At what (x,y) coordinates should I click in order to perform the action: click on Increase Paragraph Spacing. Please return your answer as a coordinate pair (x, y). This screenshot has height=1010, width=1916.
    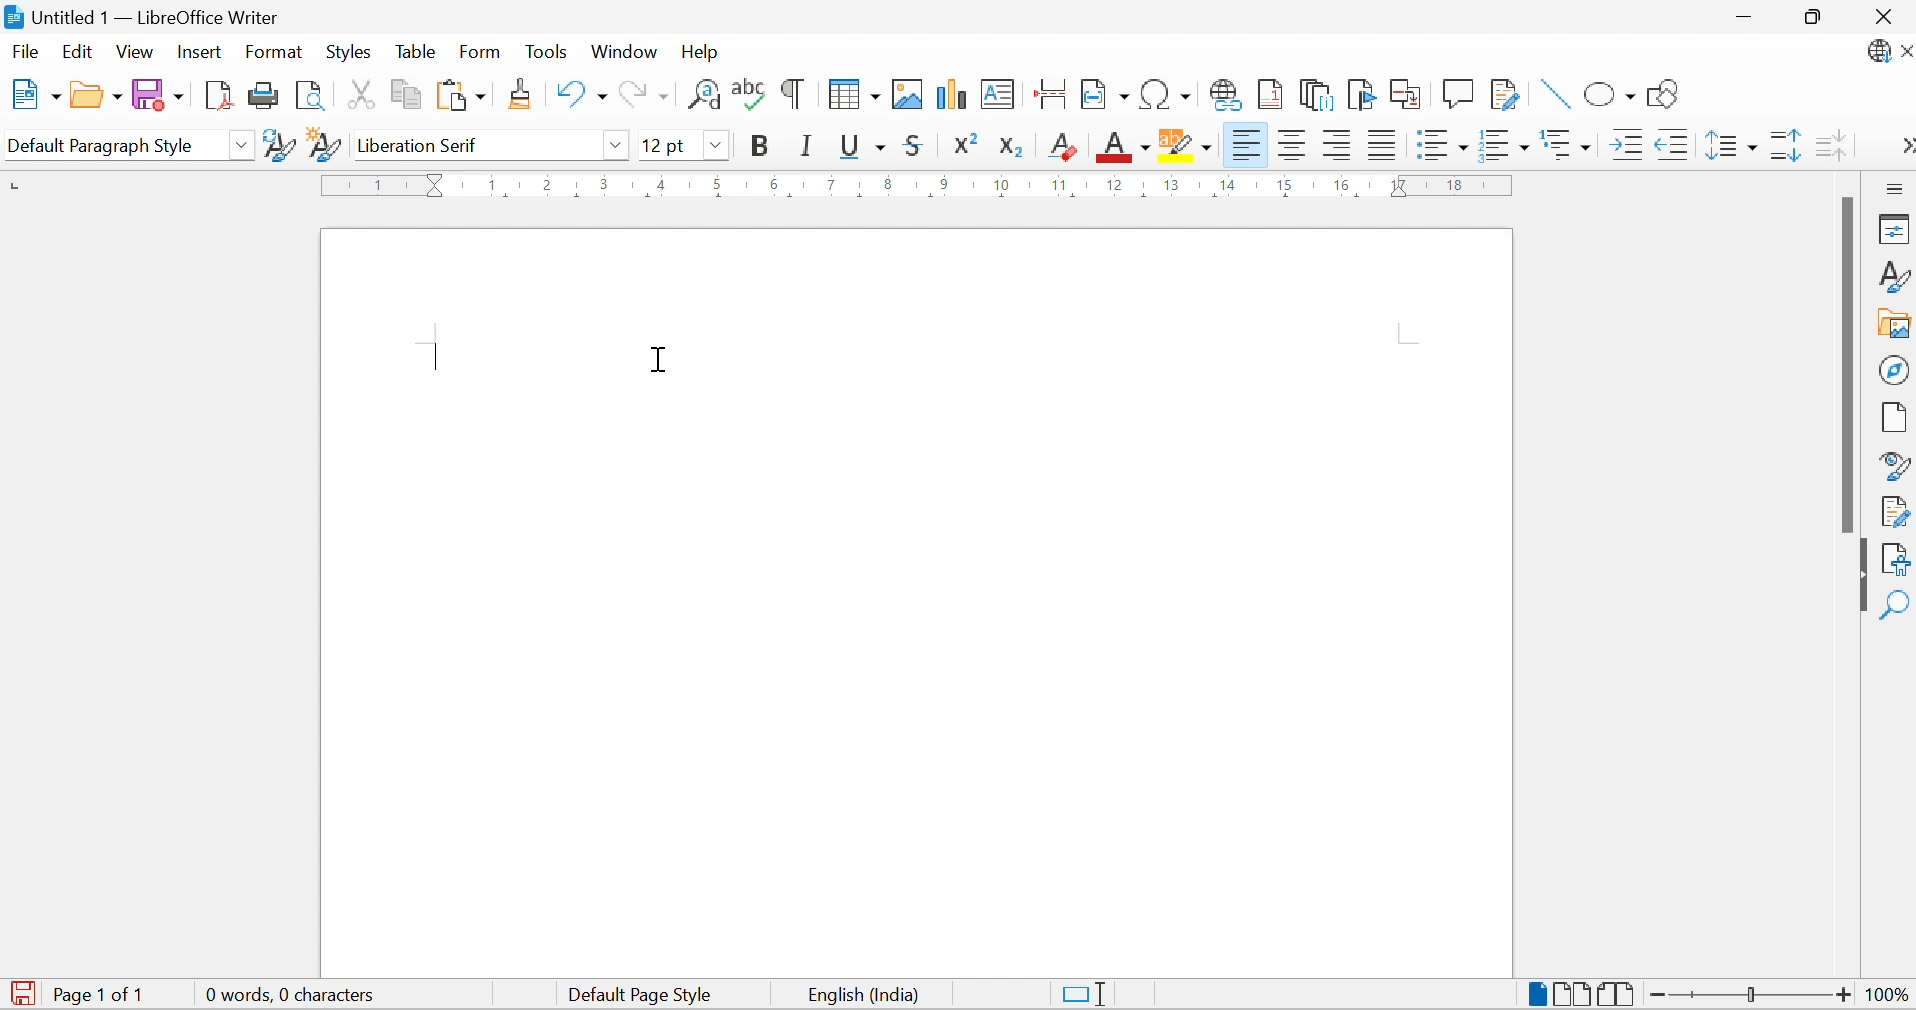
    Looking at the image, I should click on (1784, 147).